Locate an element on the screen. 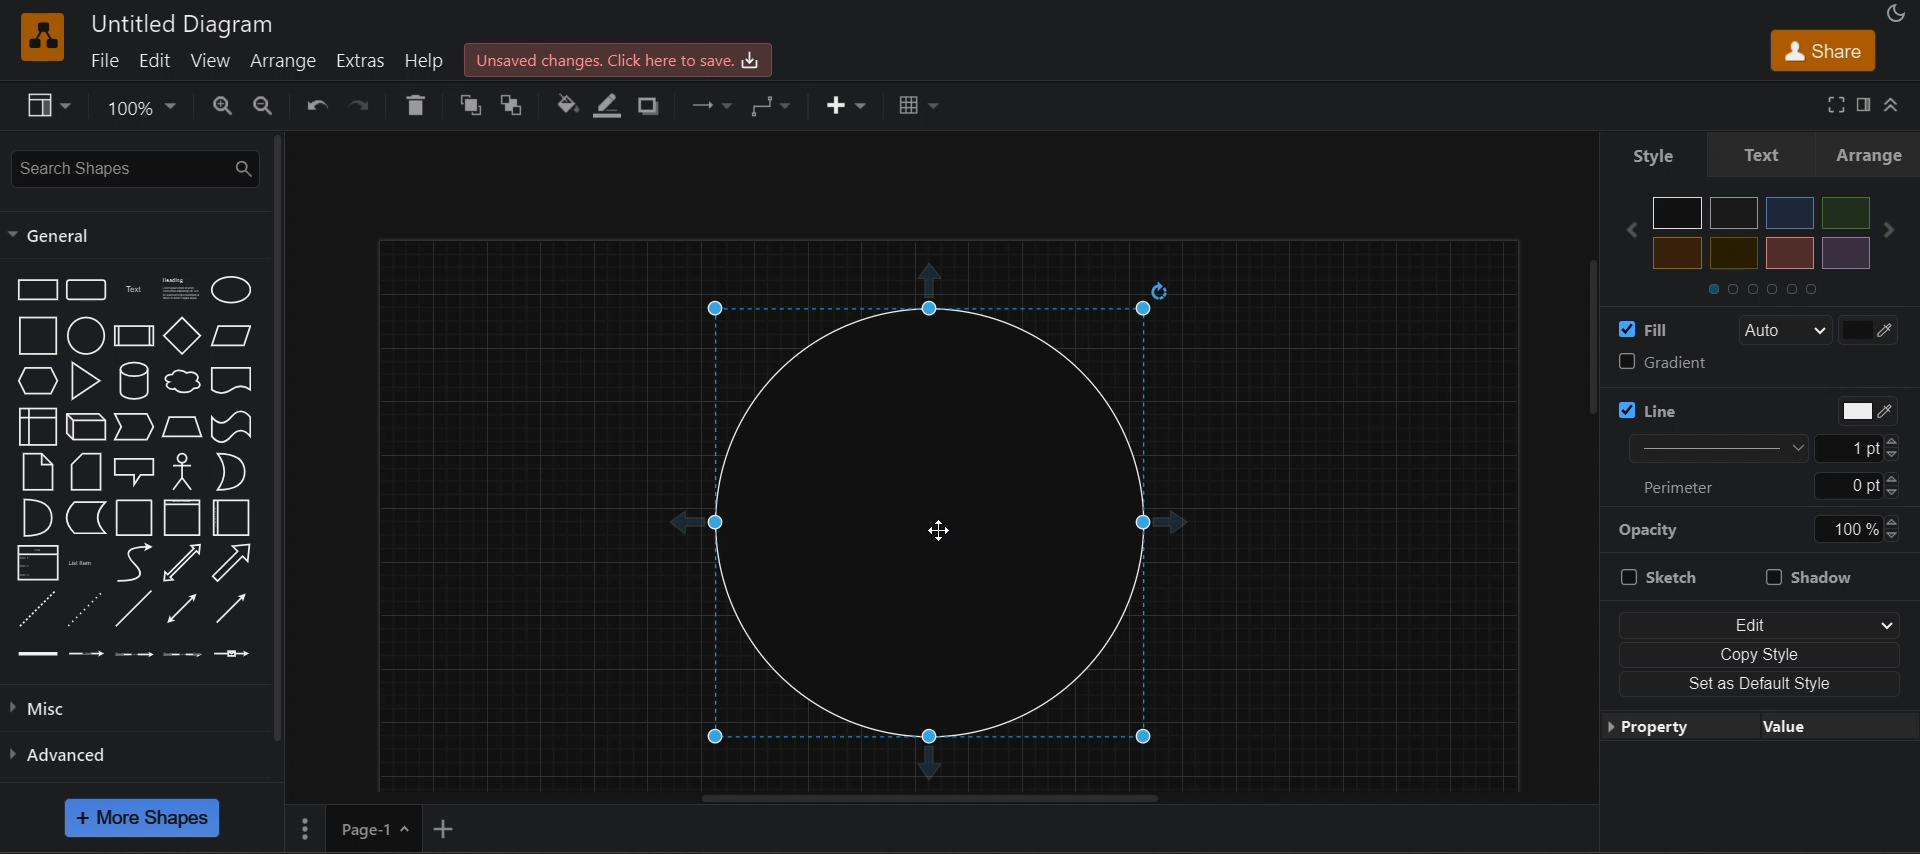 The width and height of the screenshot is (1920, 854). light yellow is located at coordinates (1735, 253).